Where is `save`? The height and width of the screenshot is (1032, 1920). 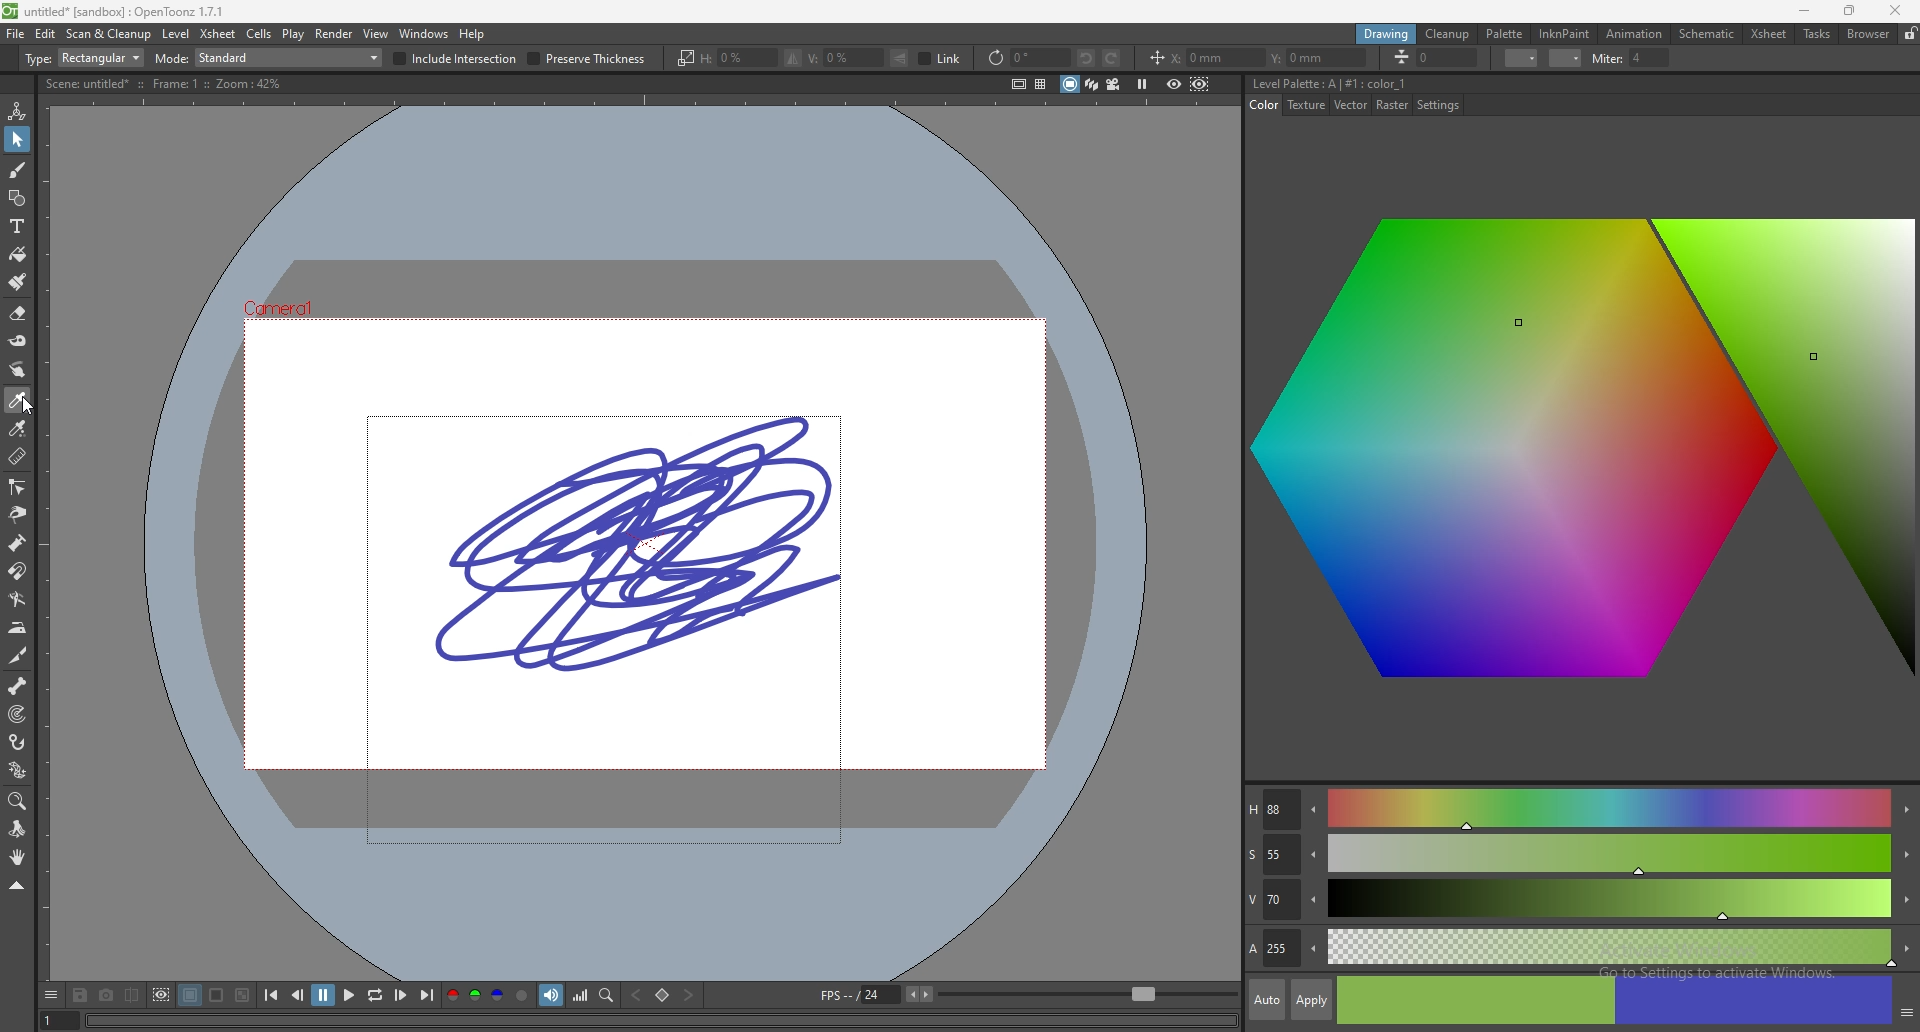 save is located at coordinates (80, 995).